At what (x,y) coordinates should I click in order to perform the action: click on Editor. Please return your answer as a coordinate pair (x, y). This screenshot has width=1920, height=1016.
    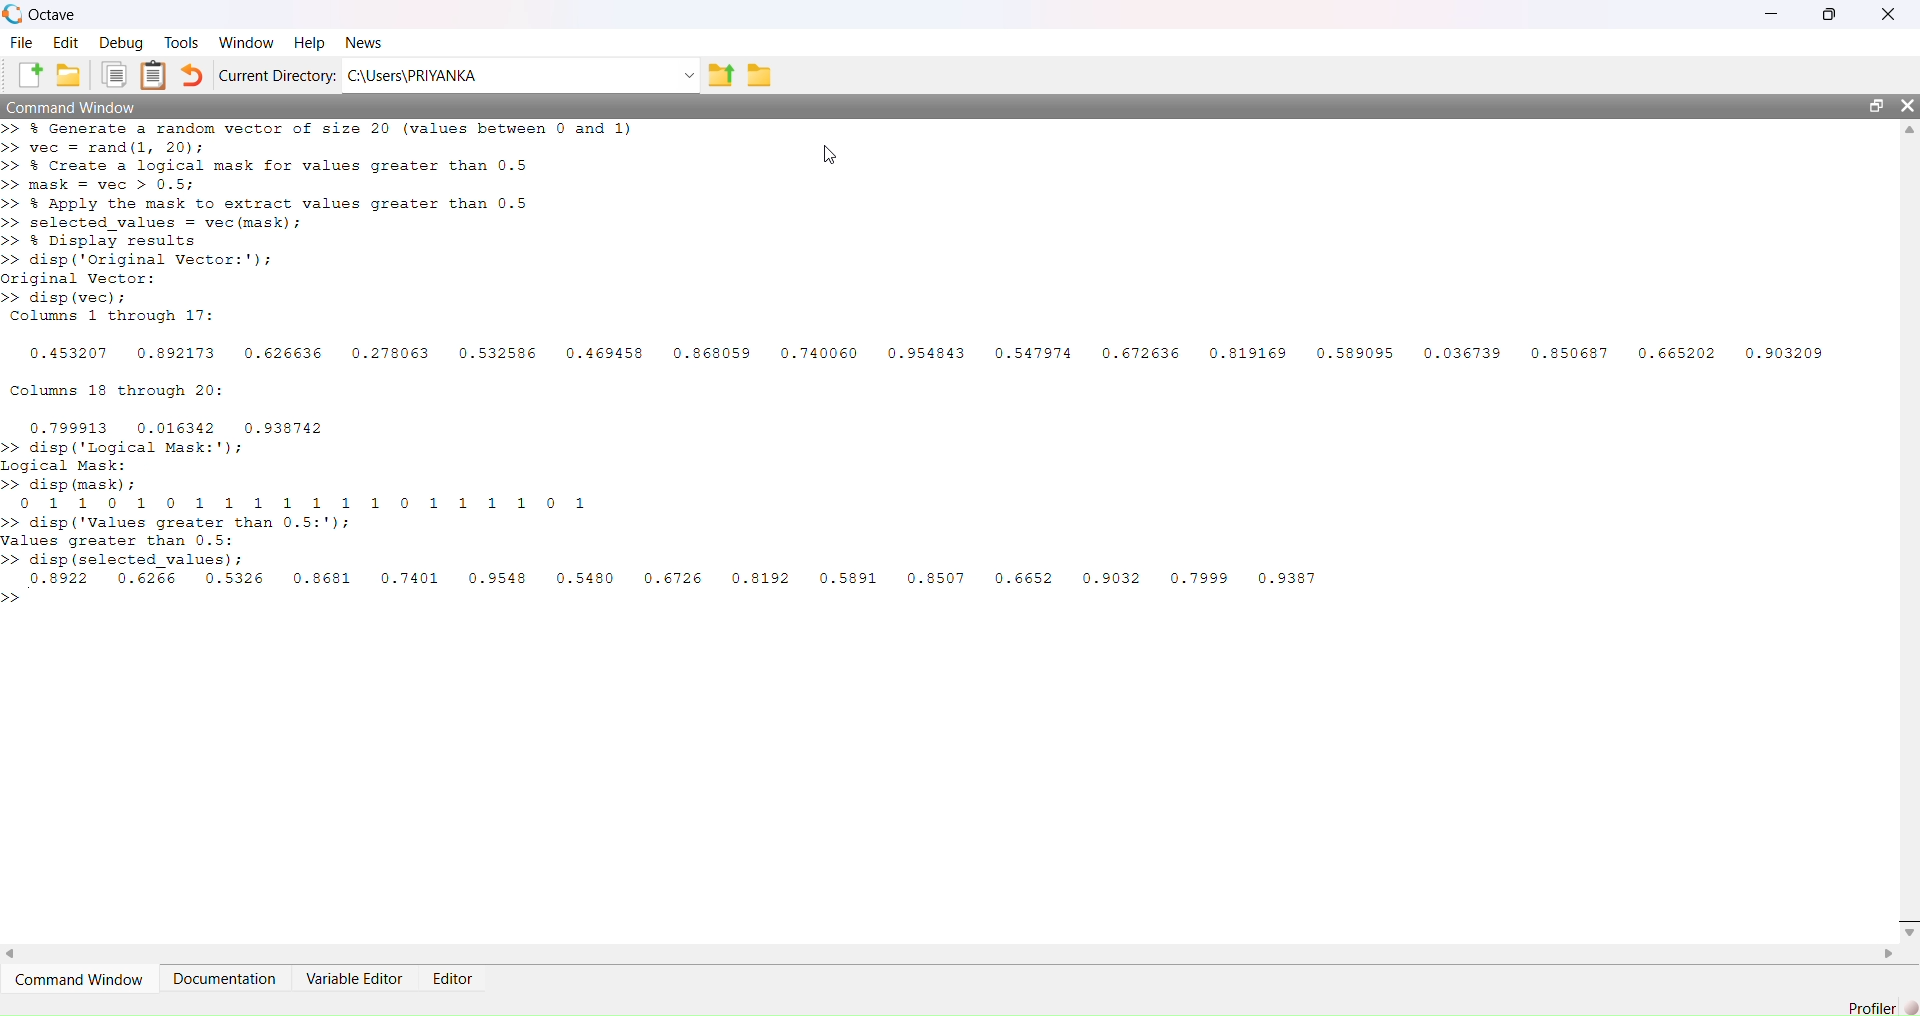
    Looking at the image, I should click on (460, 978).